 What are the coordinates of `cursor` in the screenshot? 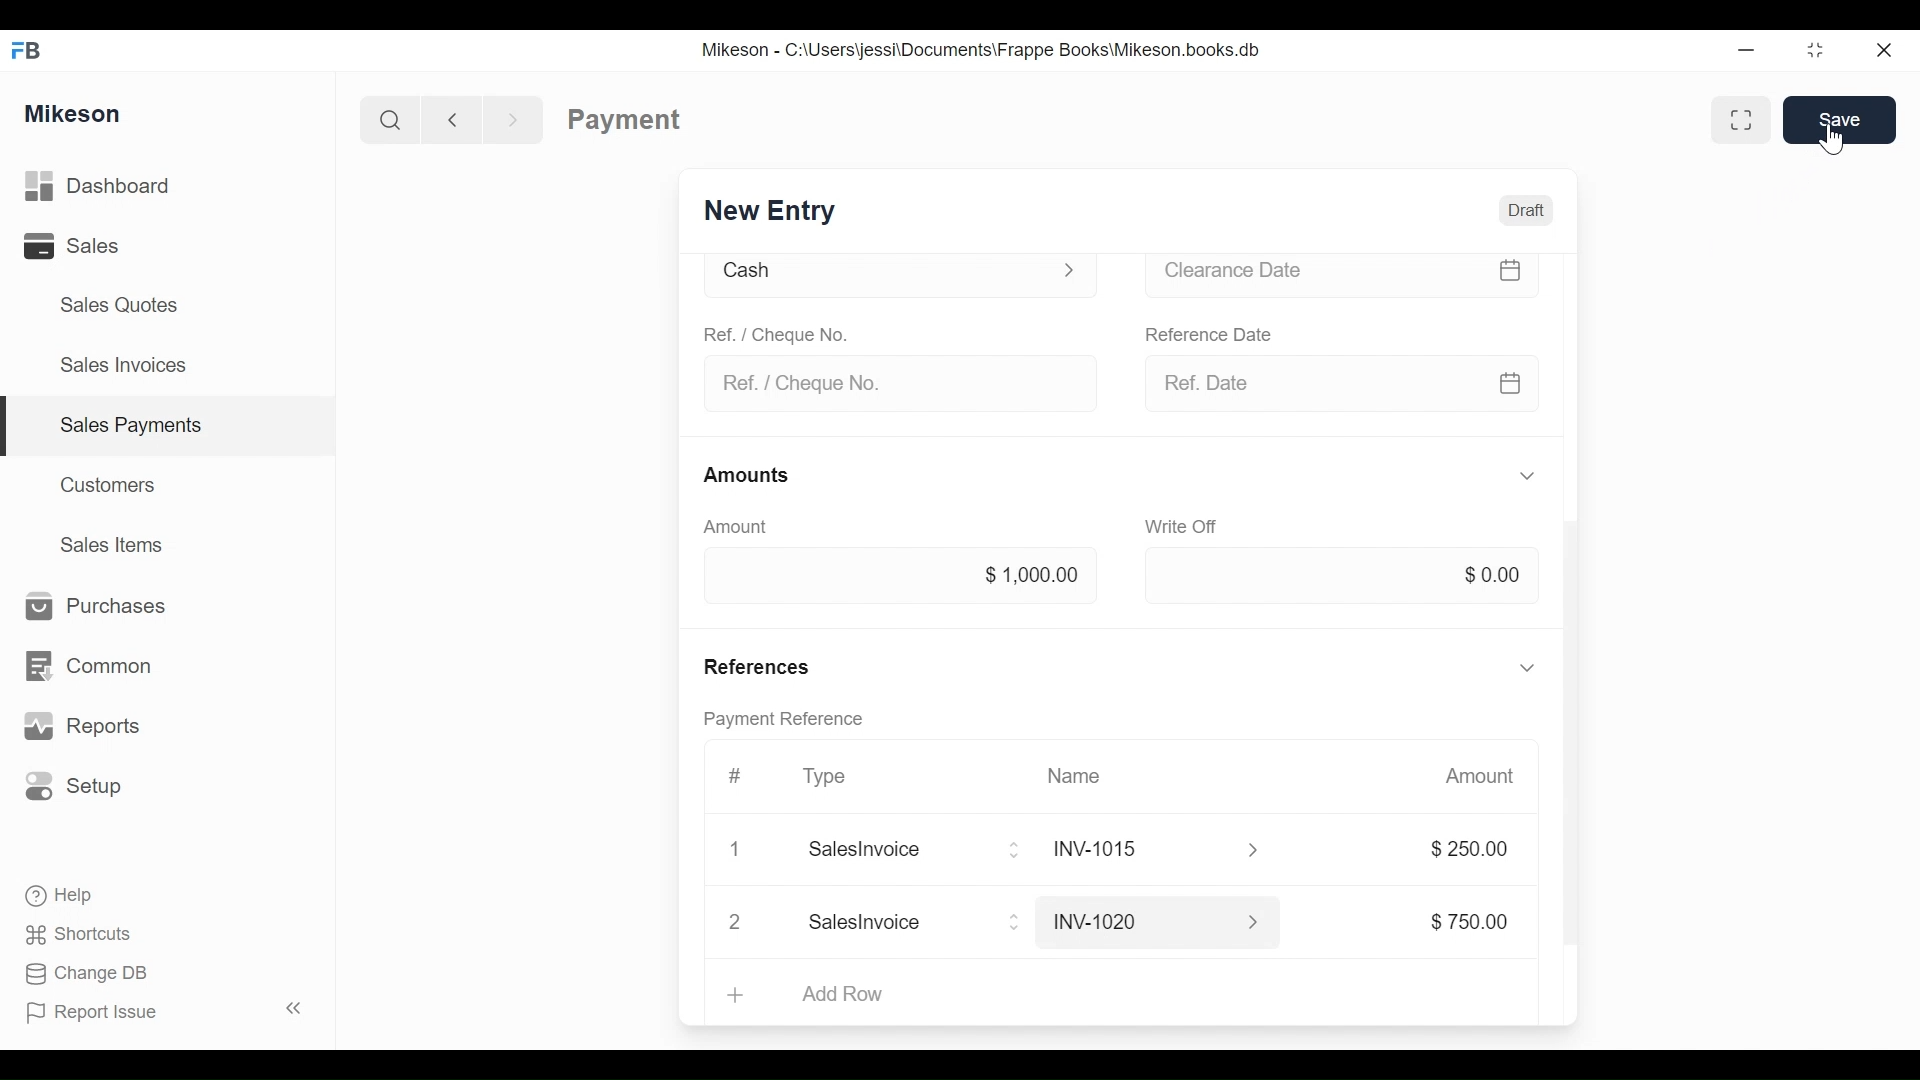 It's located at (1835, 141).